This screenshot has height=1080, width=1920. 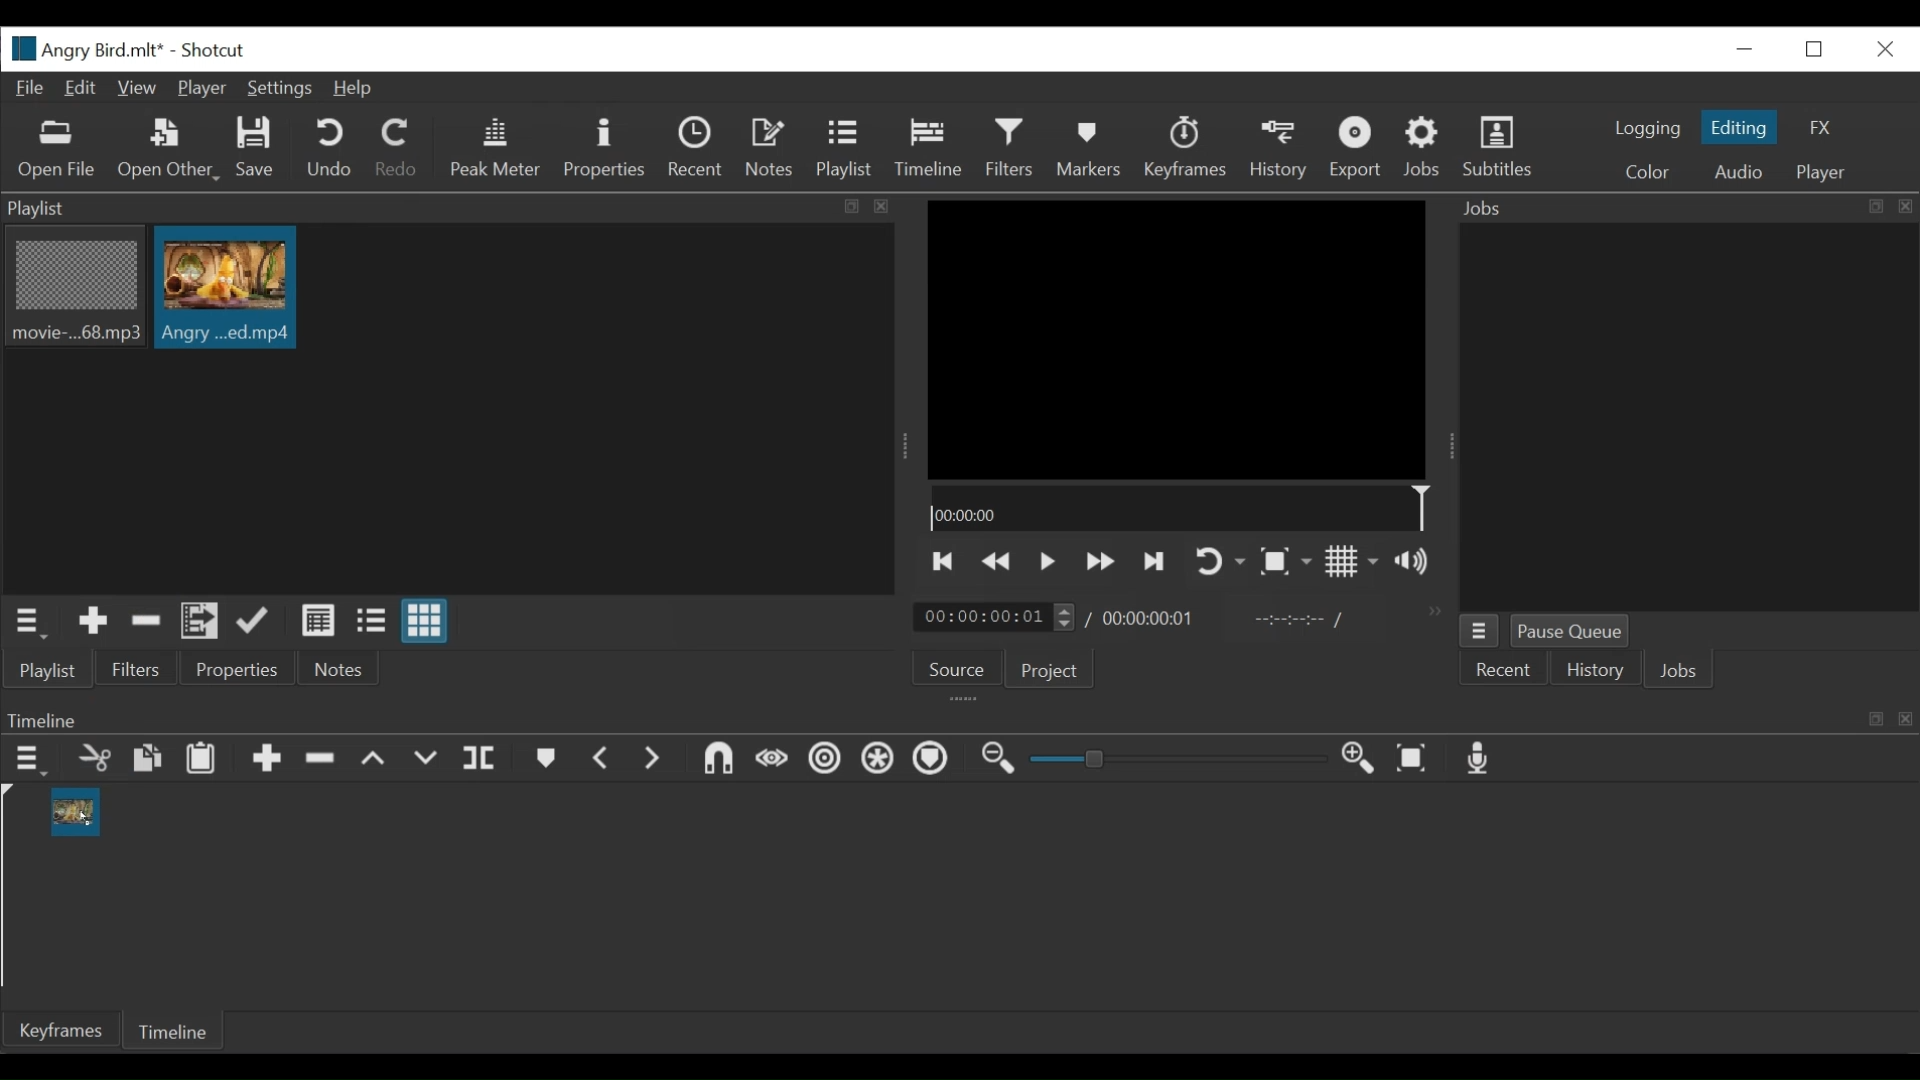 I want to click on Toggle Zoom, so click(x=1285, y=562).